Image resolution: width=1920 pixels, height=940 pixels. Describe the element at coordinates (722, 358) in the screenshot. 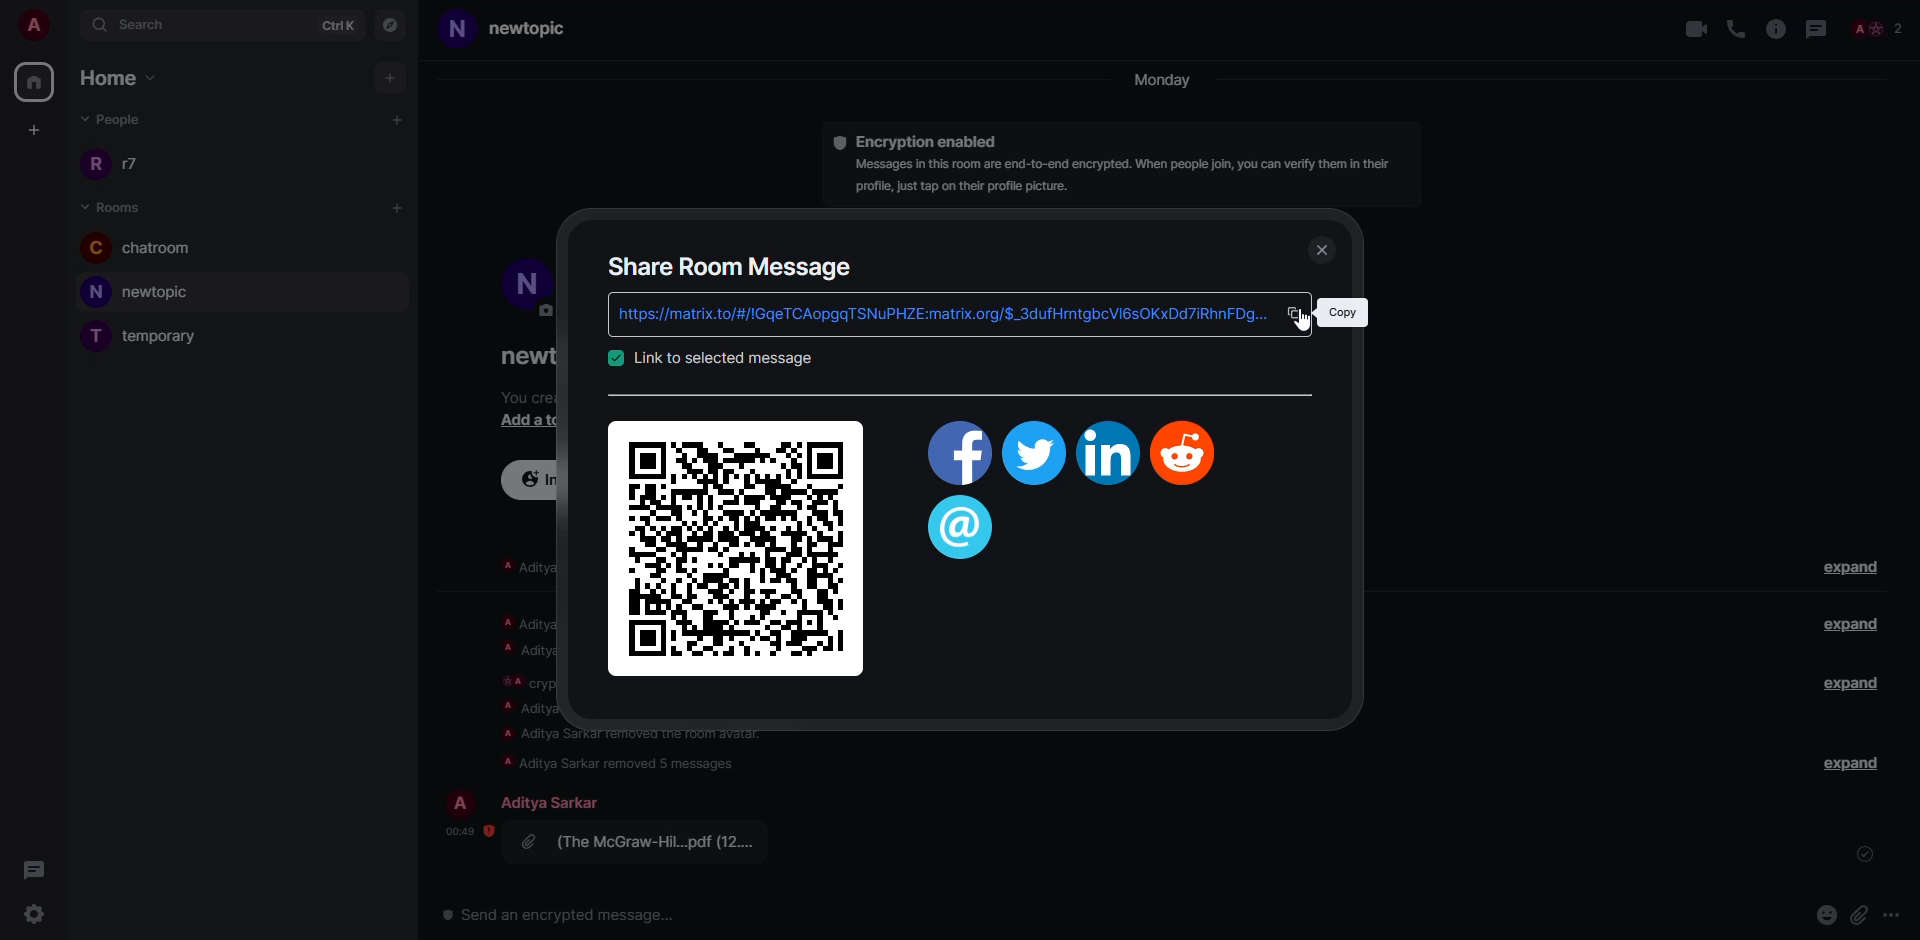

I see `link` at that location.